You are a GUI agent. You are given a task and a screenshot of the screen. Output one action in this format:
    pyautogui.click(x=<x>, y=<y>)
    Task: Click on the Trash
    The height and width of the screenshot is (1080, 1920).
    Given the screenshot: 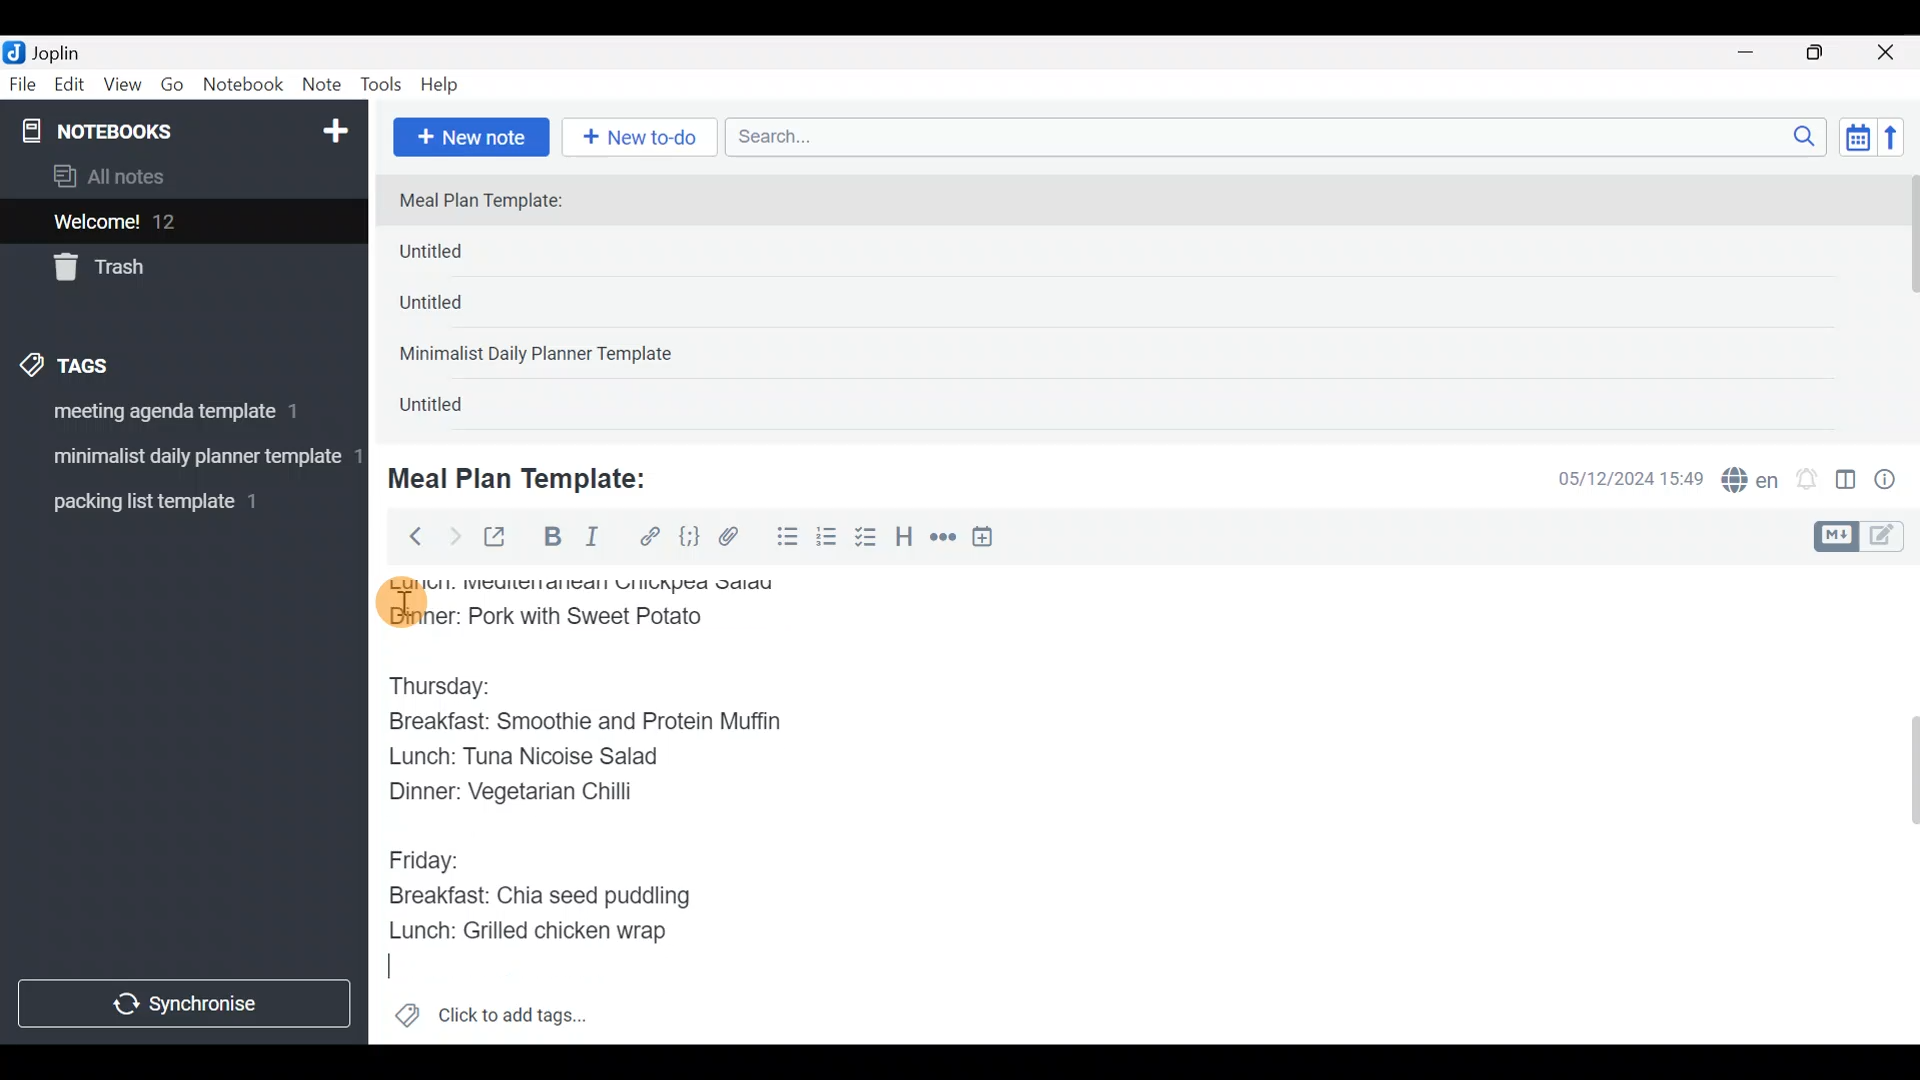 What is the action you would take?
    pyautogui.click(x=172, y=269)
    